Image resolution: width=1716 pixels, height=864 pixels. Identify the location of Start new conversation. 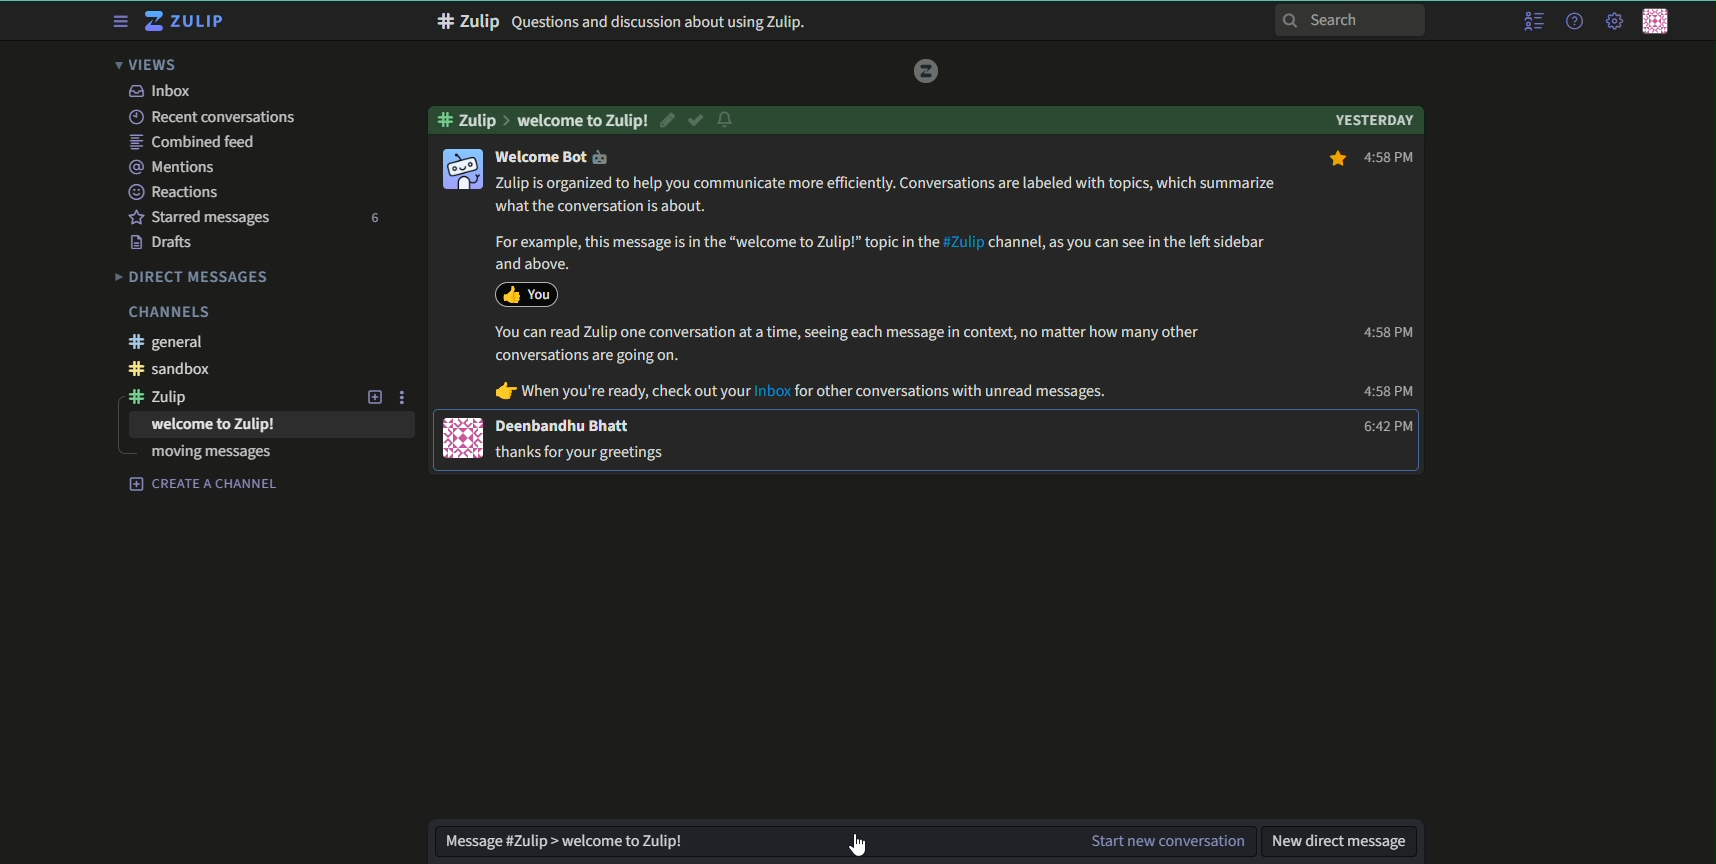
(1167, 842).